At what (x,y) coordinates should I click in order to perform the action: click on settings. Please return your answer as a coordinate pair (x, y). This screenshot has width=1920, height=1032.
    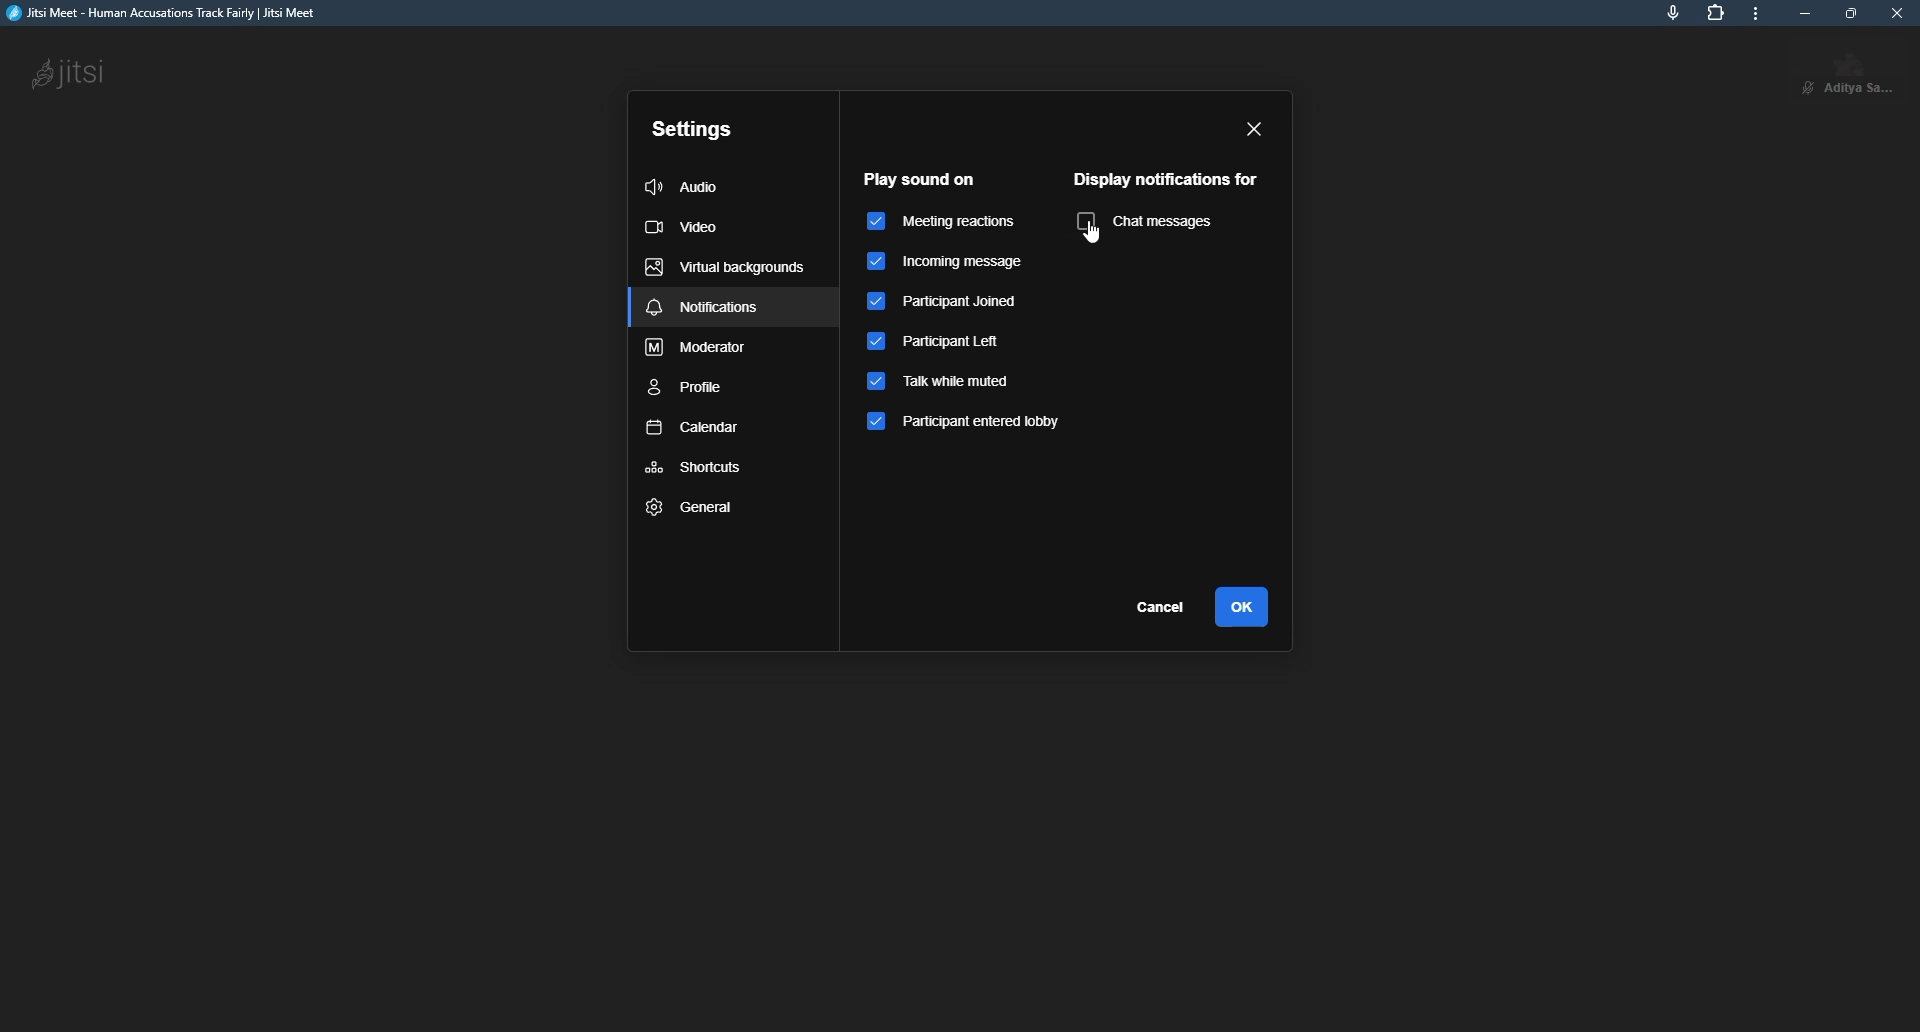
    Looking at the image, I should click on (692, 128).